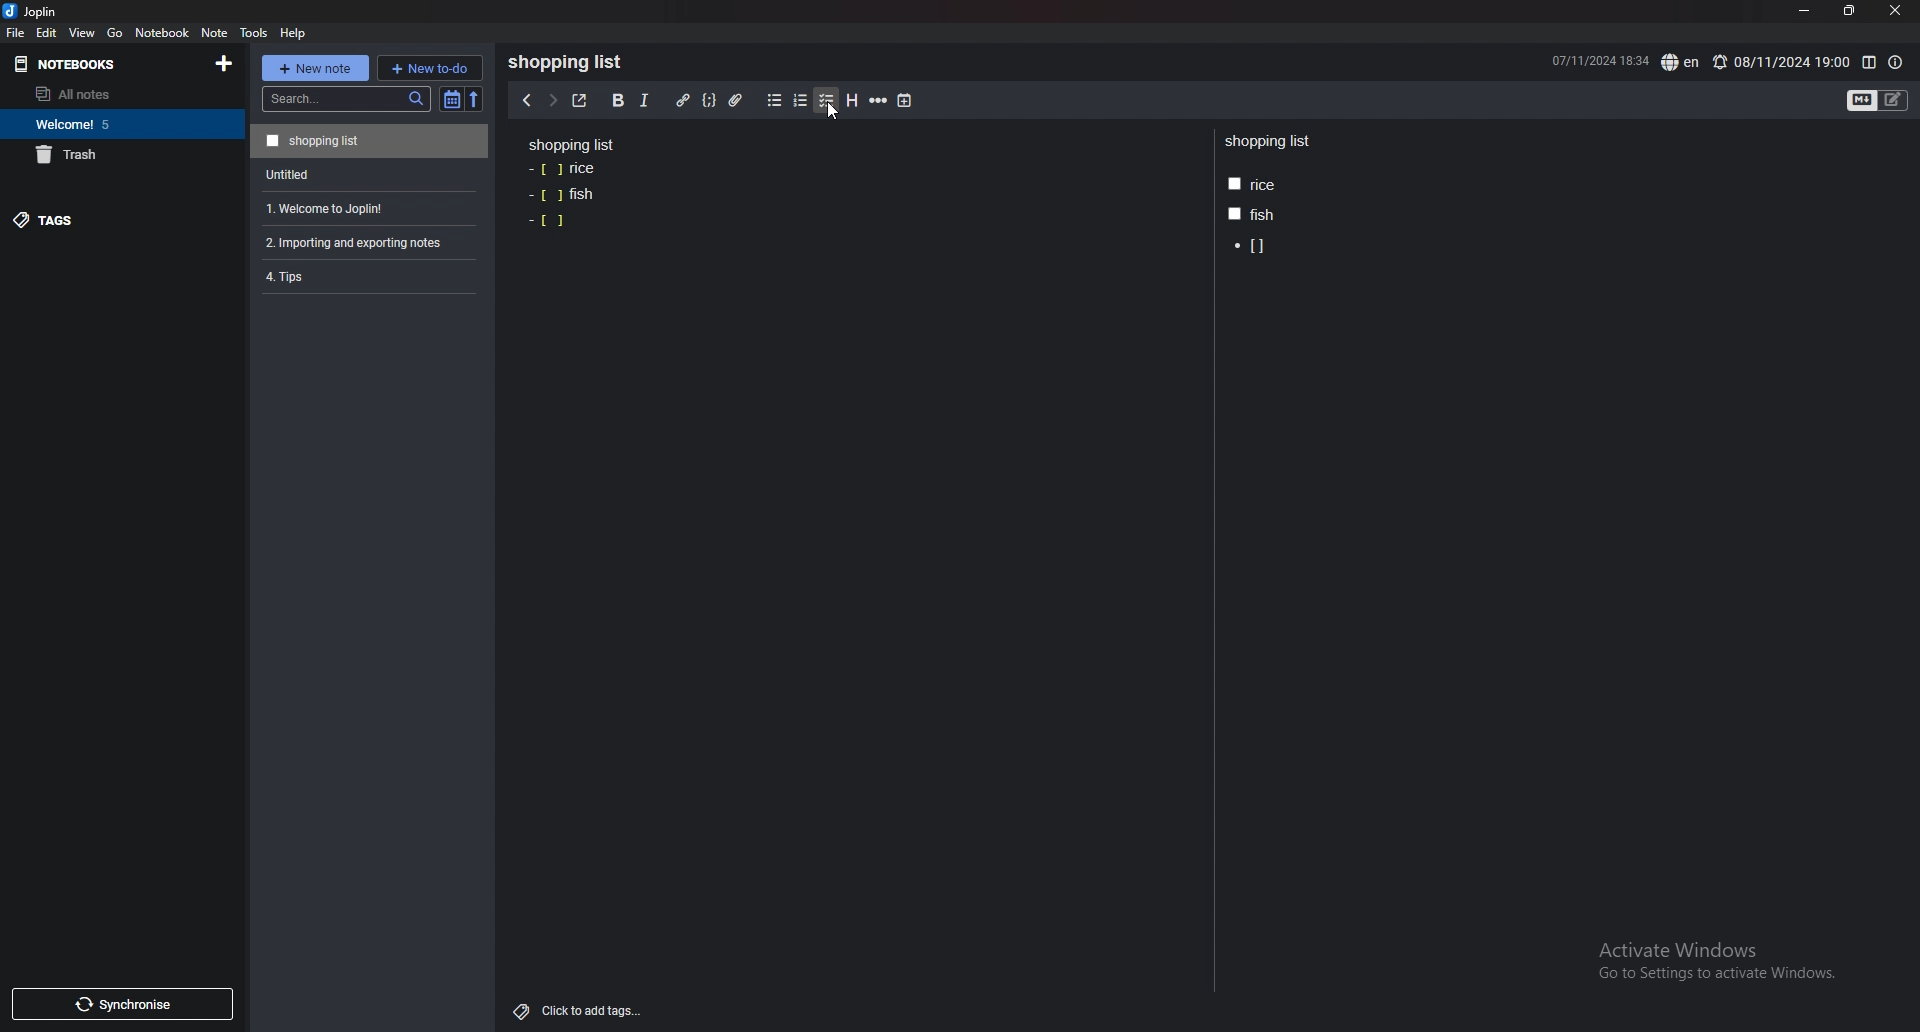  I want to click on check box, so click(1252, 247).